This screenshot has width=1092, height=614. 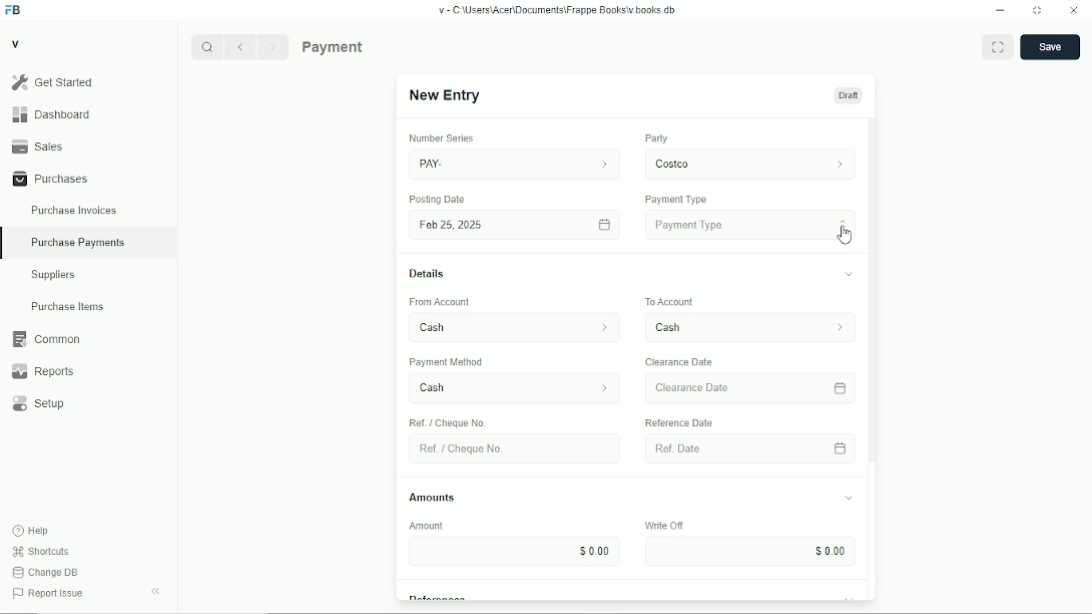 I want to click on Payment Type, so click(x=750, y=226).